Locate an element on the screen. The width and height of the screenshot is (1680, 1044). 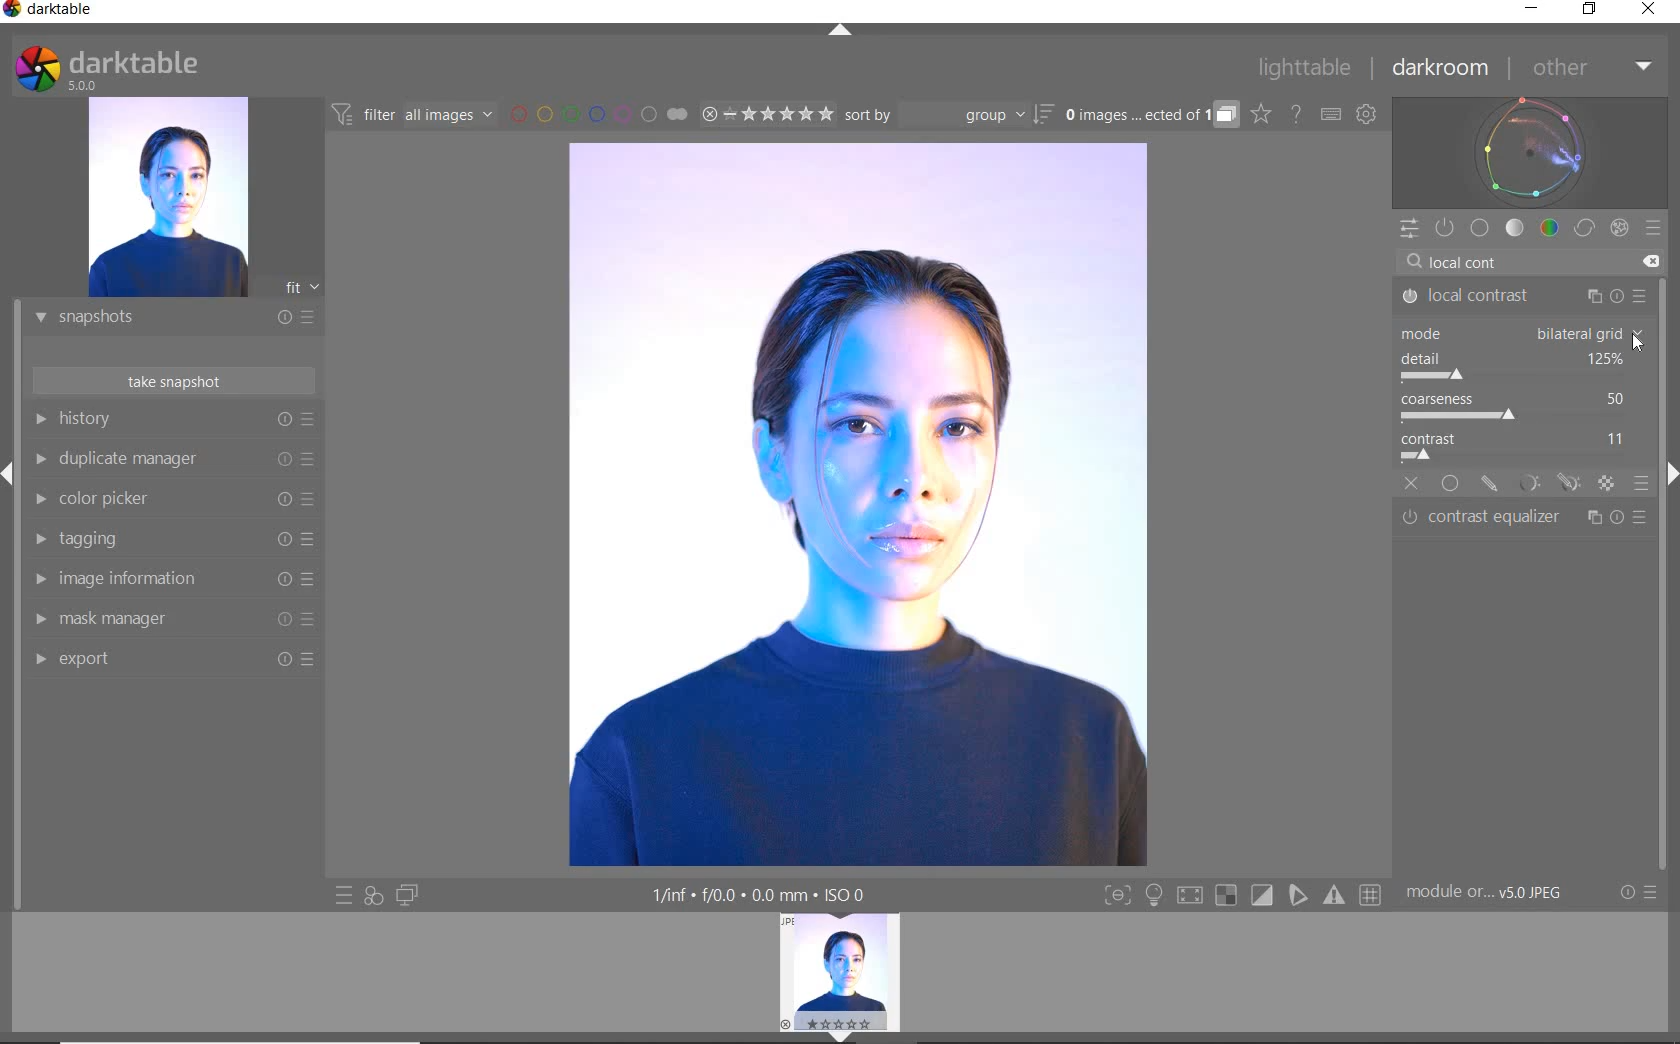
Button is located at coordinates (1154, 897).